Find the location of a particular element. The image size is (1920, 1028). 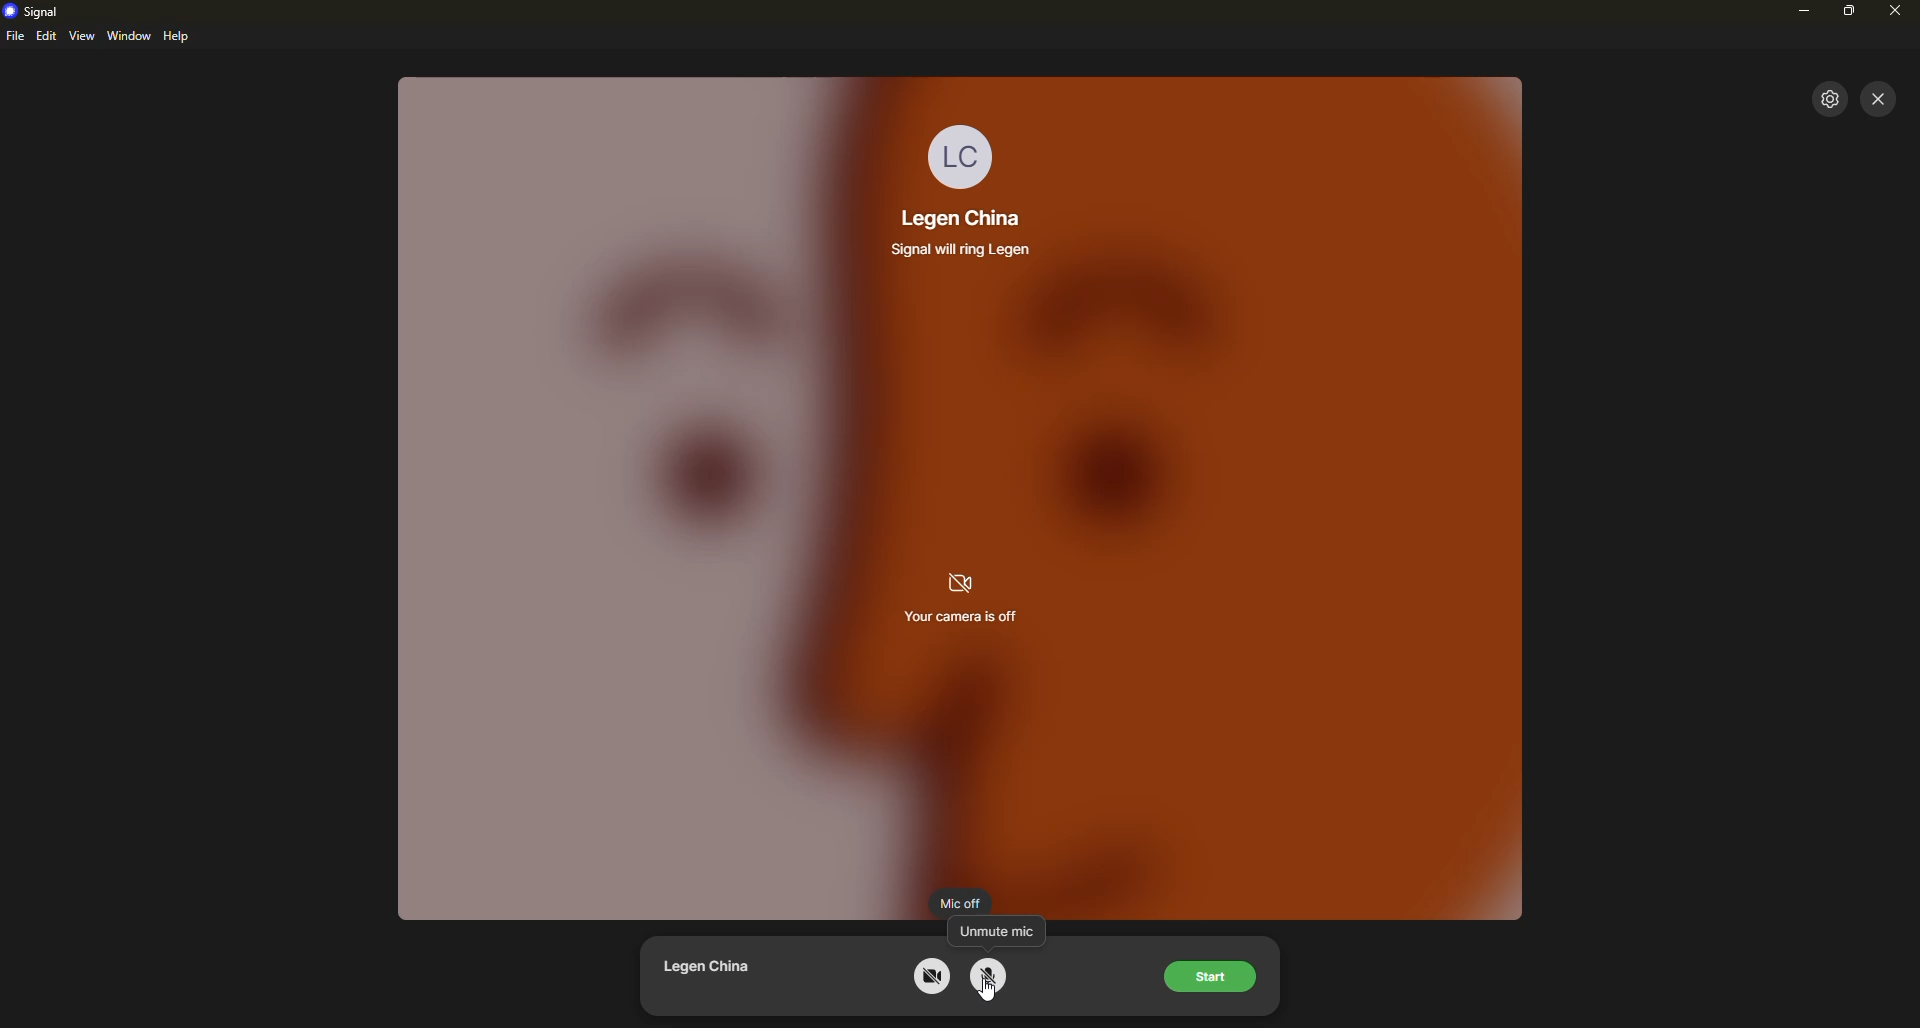

contact voice call is located at coordinates (716, 974).